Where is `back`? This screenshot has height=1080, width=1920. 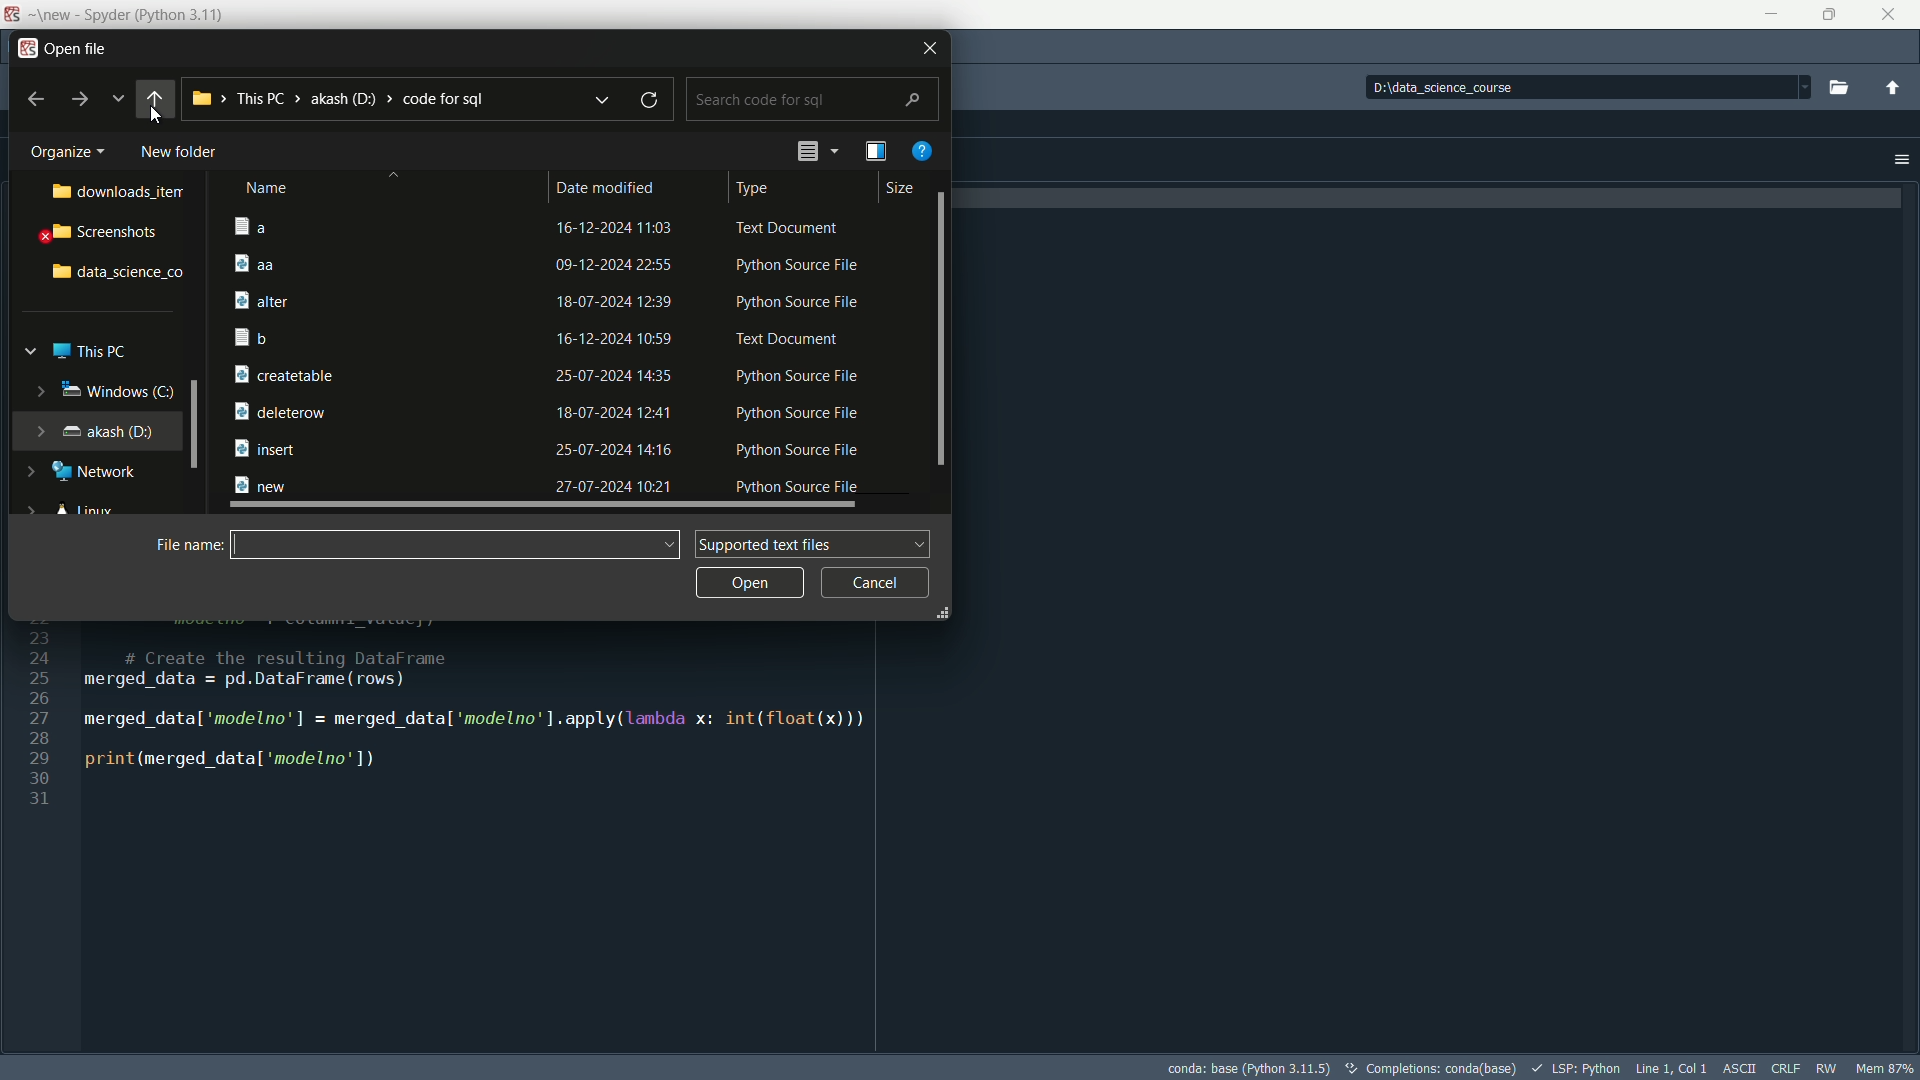
back is located at coordinates (30, 99).